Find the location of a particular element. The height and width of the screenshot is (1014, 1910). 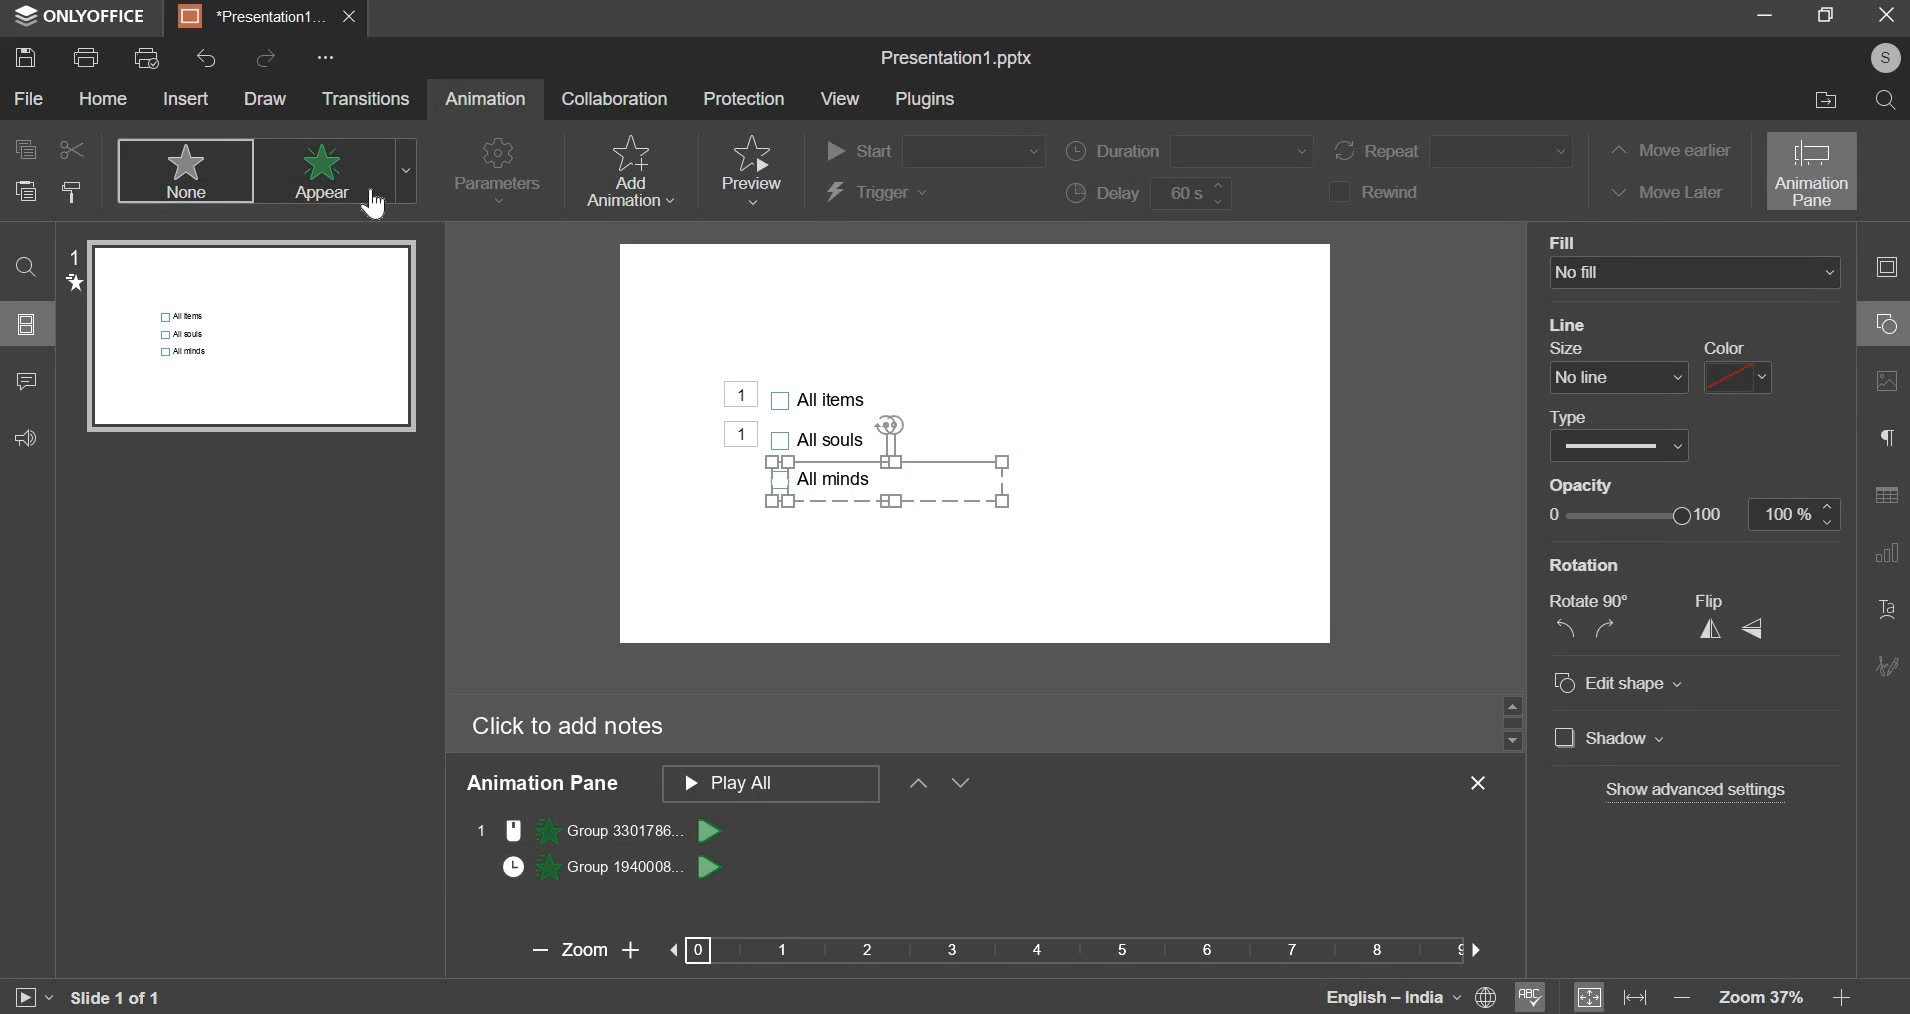

fit is located at coordinates (1611, 995).